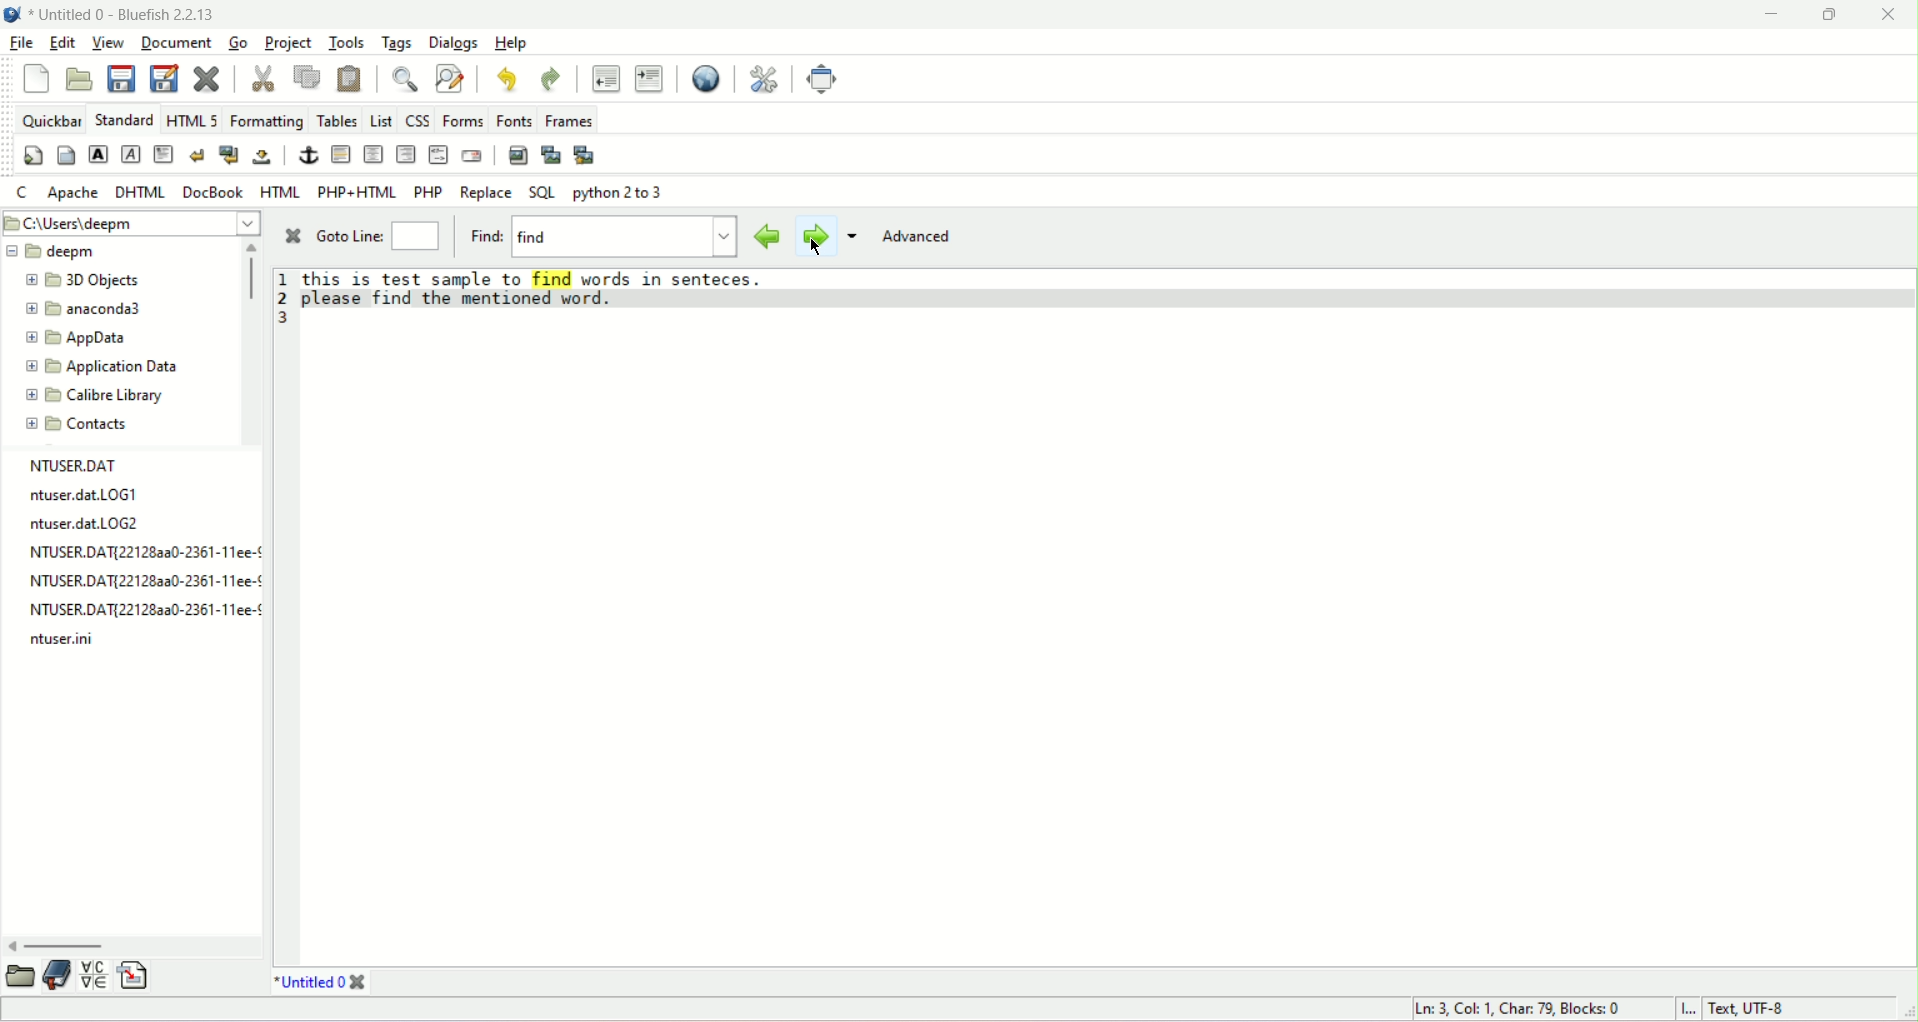 The width and height of the screenshot is (1918, 1022). Describe the element at coordinates (815, 238) in the screenshot. I see `next` at that location.